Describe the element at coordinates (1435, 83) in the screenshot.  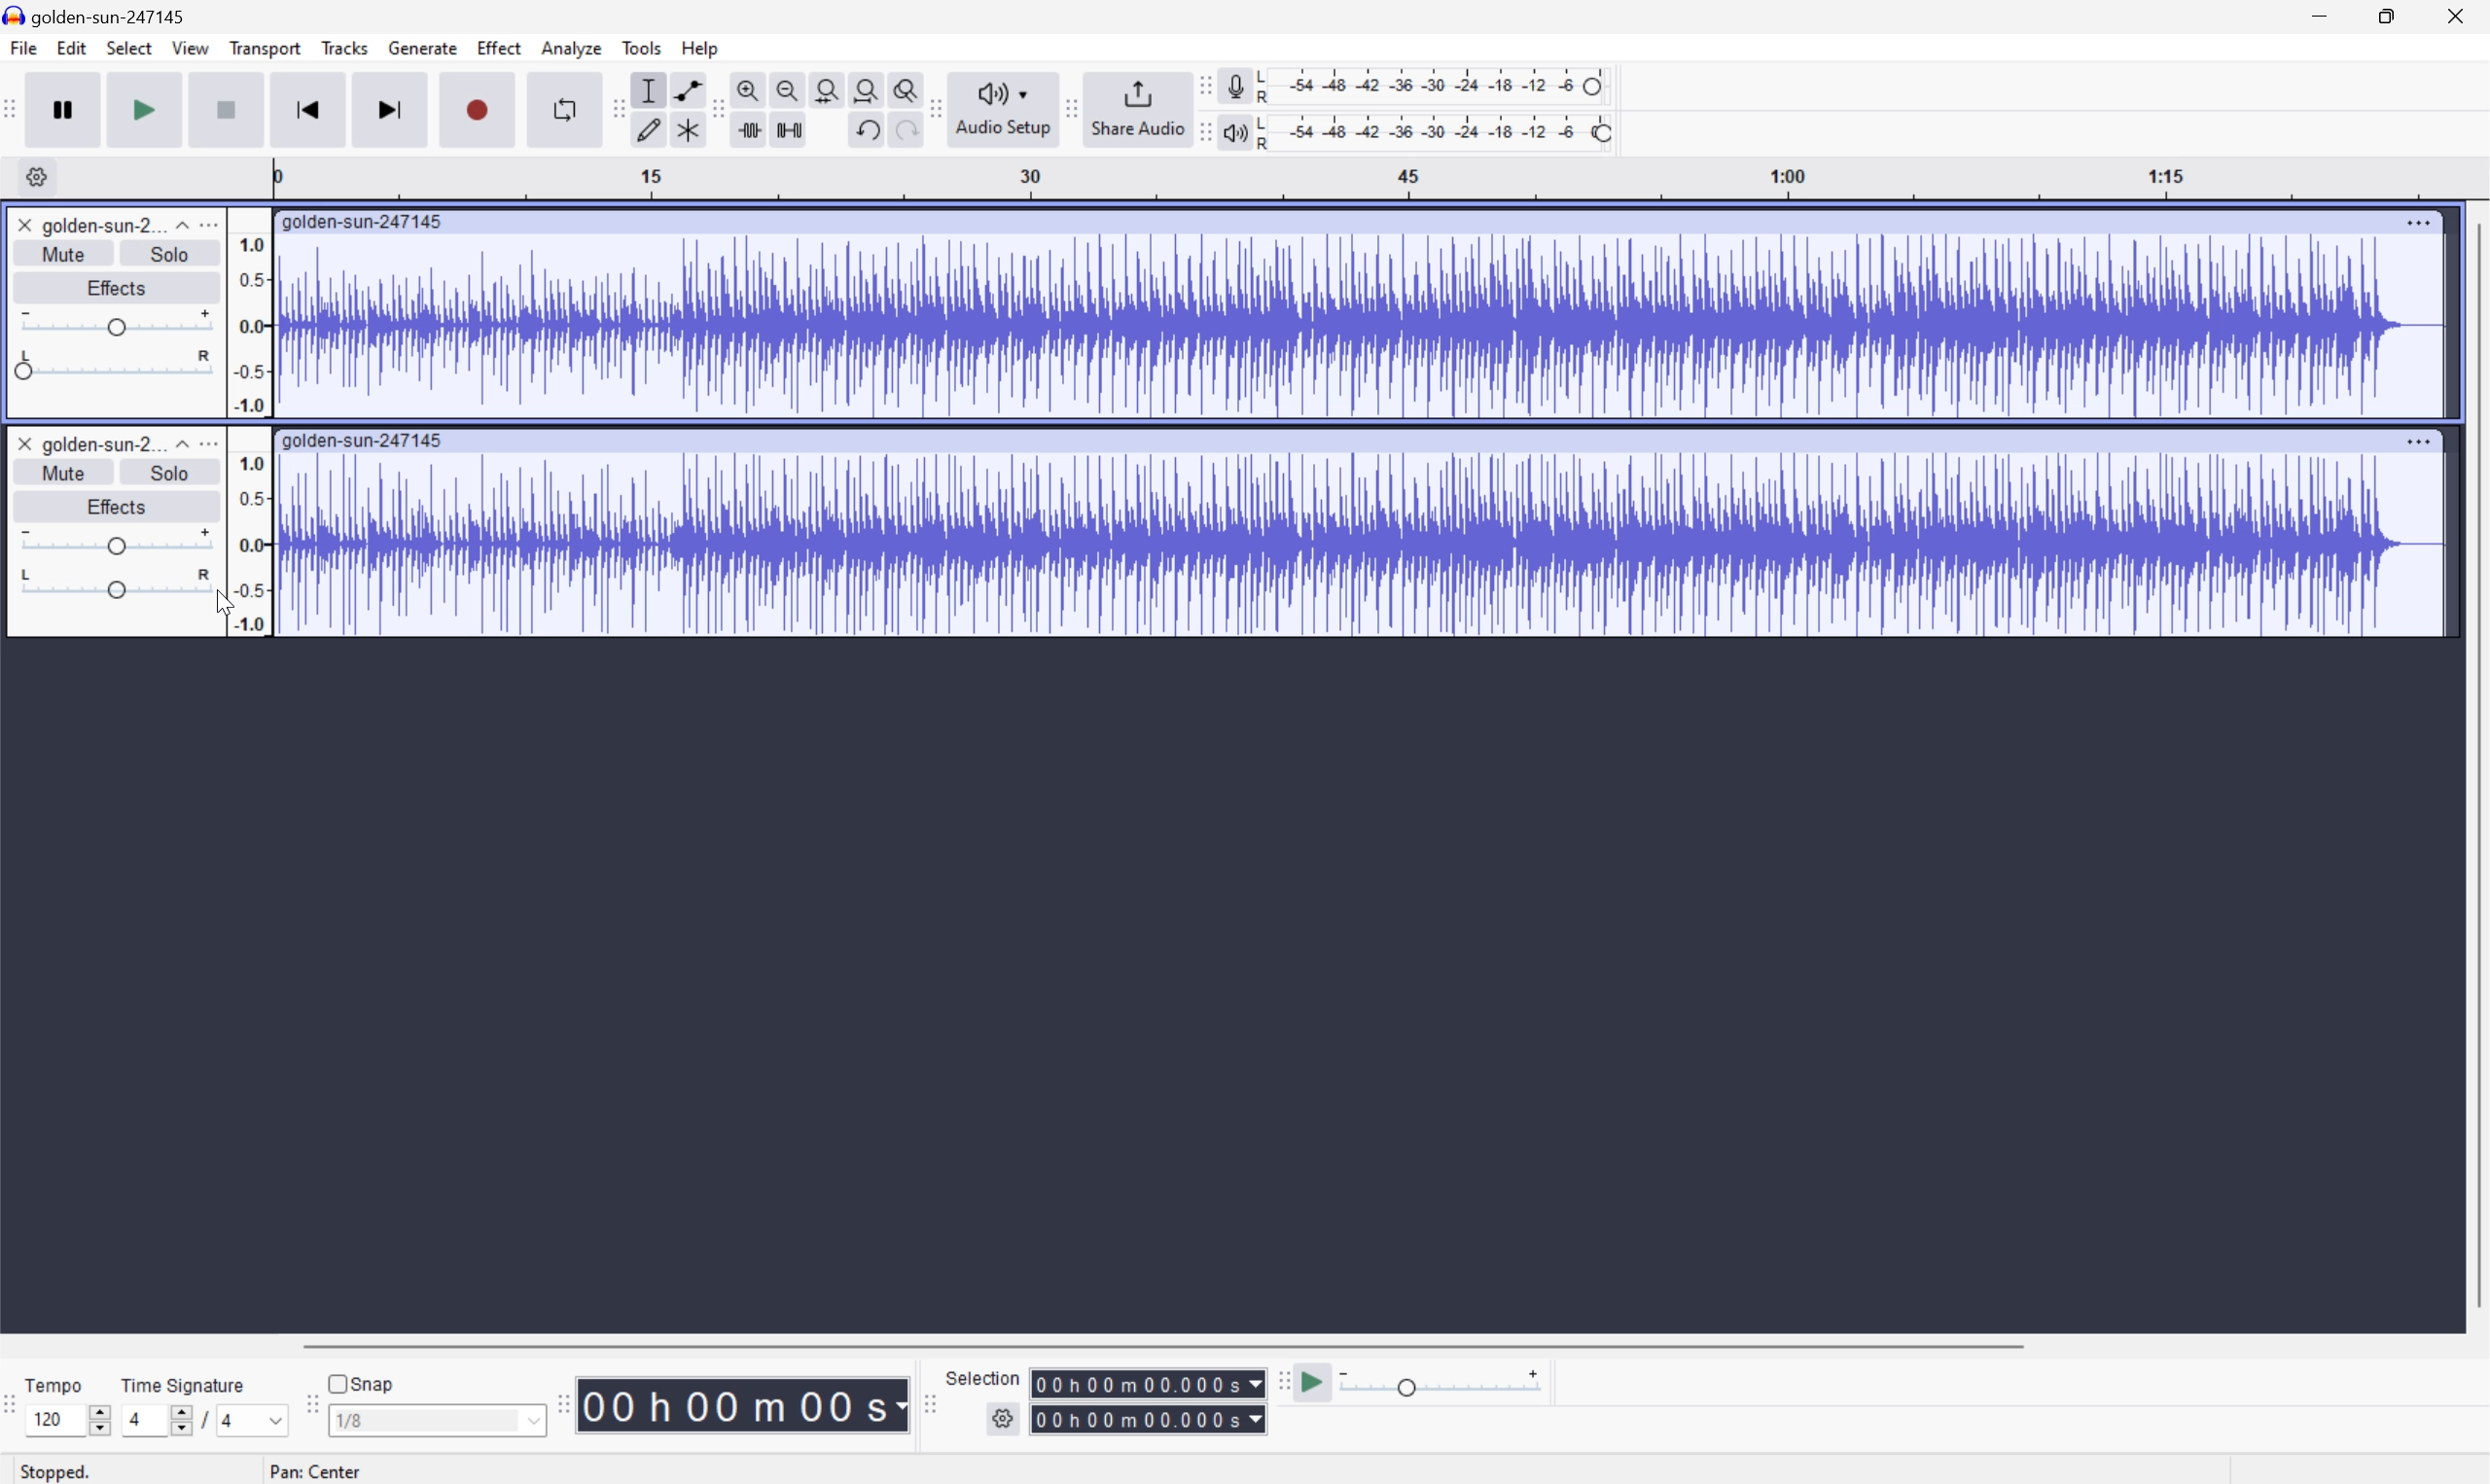
I see `Recording level: 62%` at that location.